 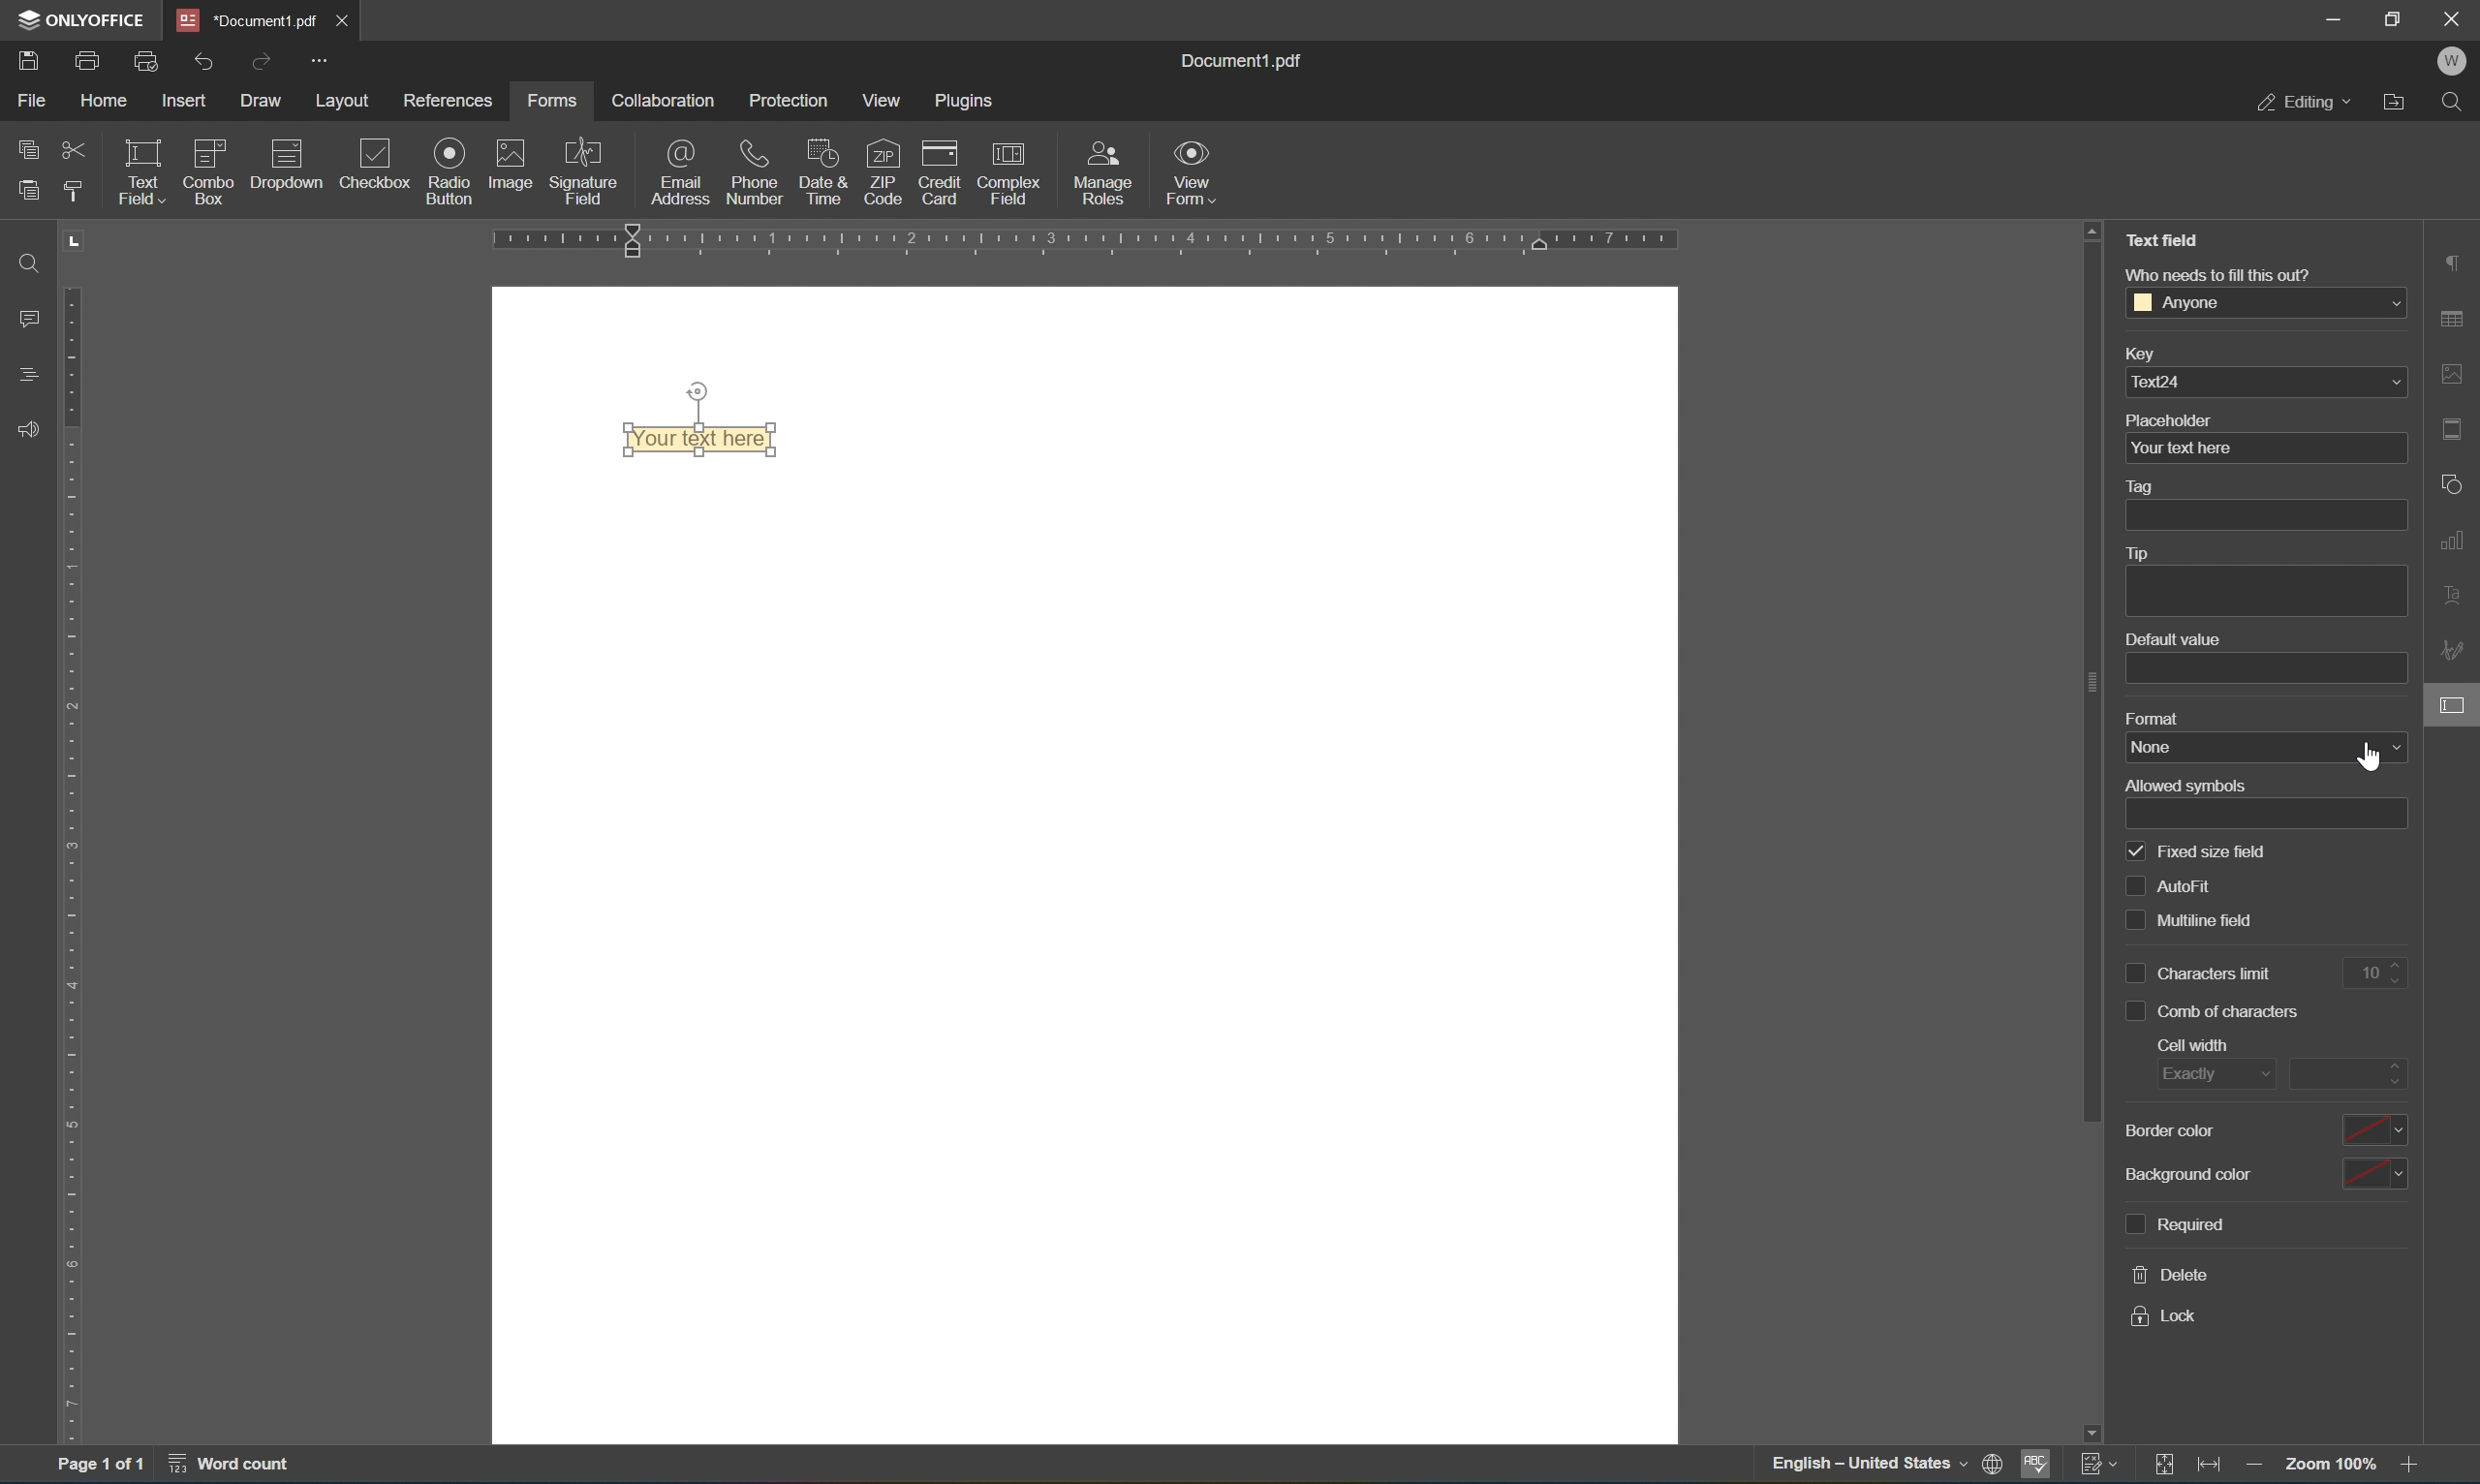 What do you see at coordinates (24, 318) in the screenshot?
I see `comment` at bounding box center [24, 318].